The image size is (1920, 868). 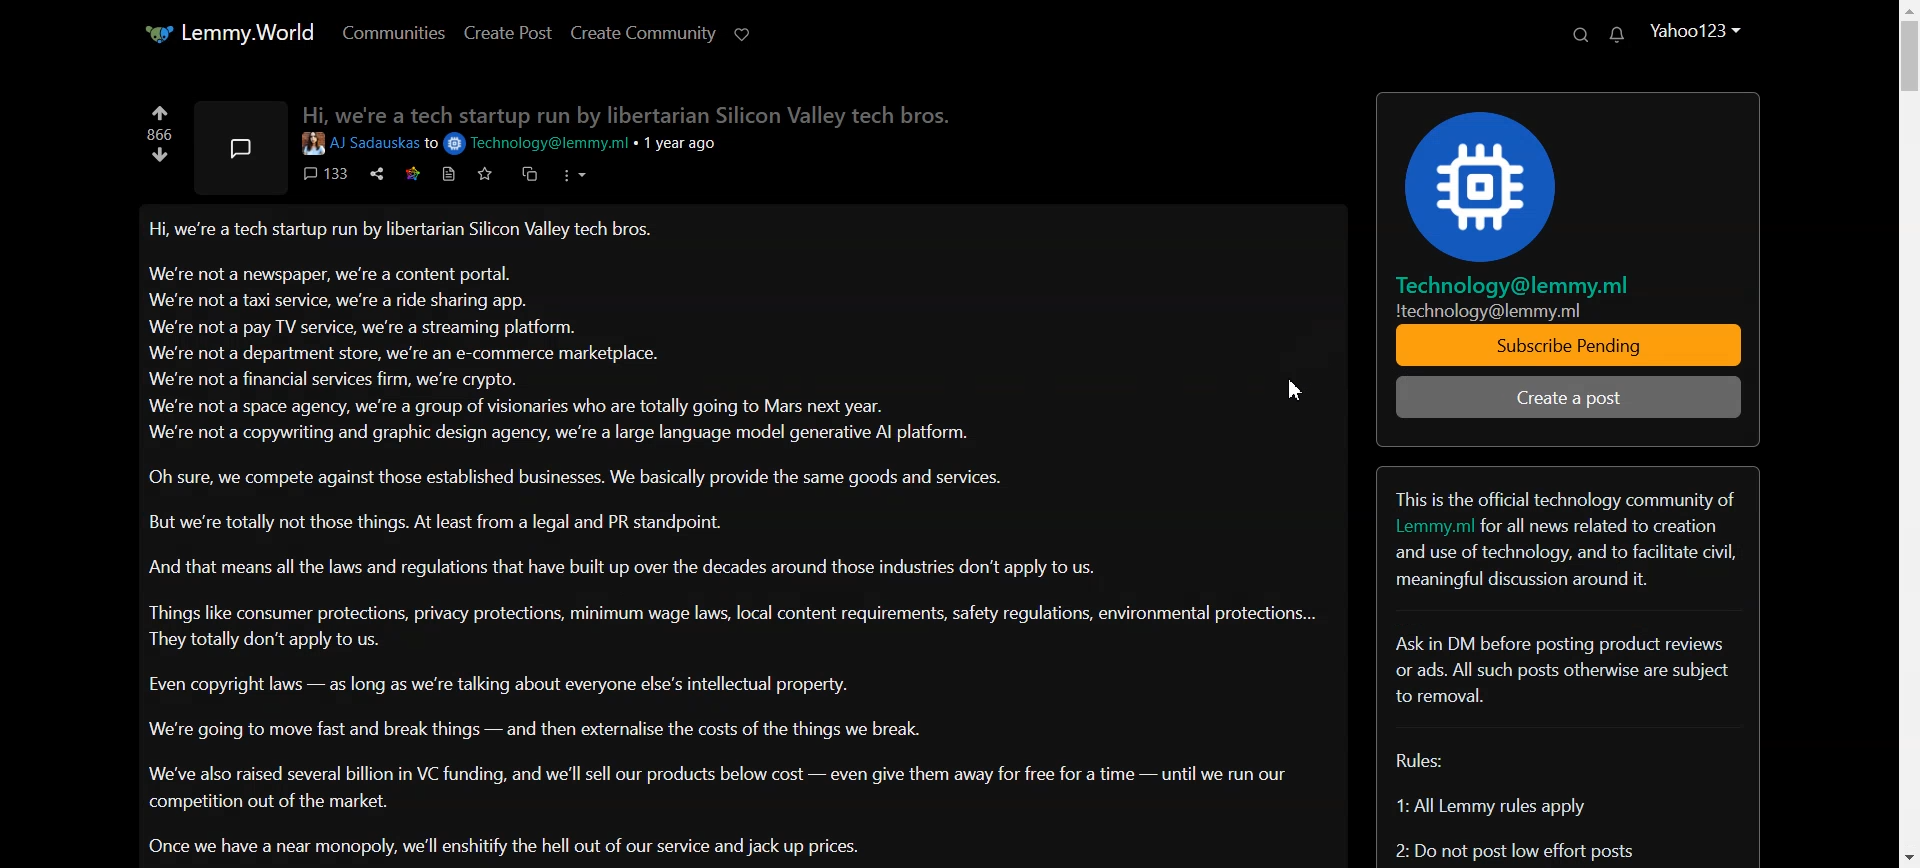 What do you see at coordinates (573, 174) in the screenshot?
I see `More actions` at bounding box center [573, 174].